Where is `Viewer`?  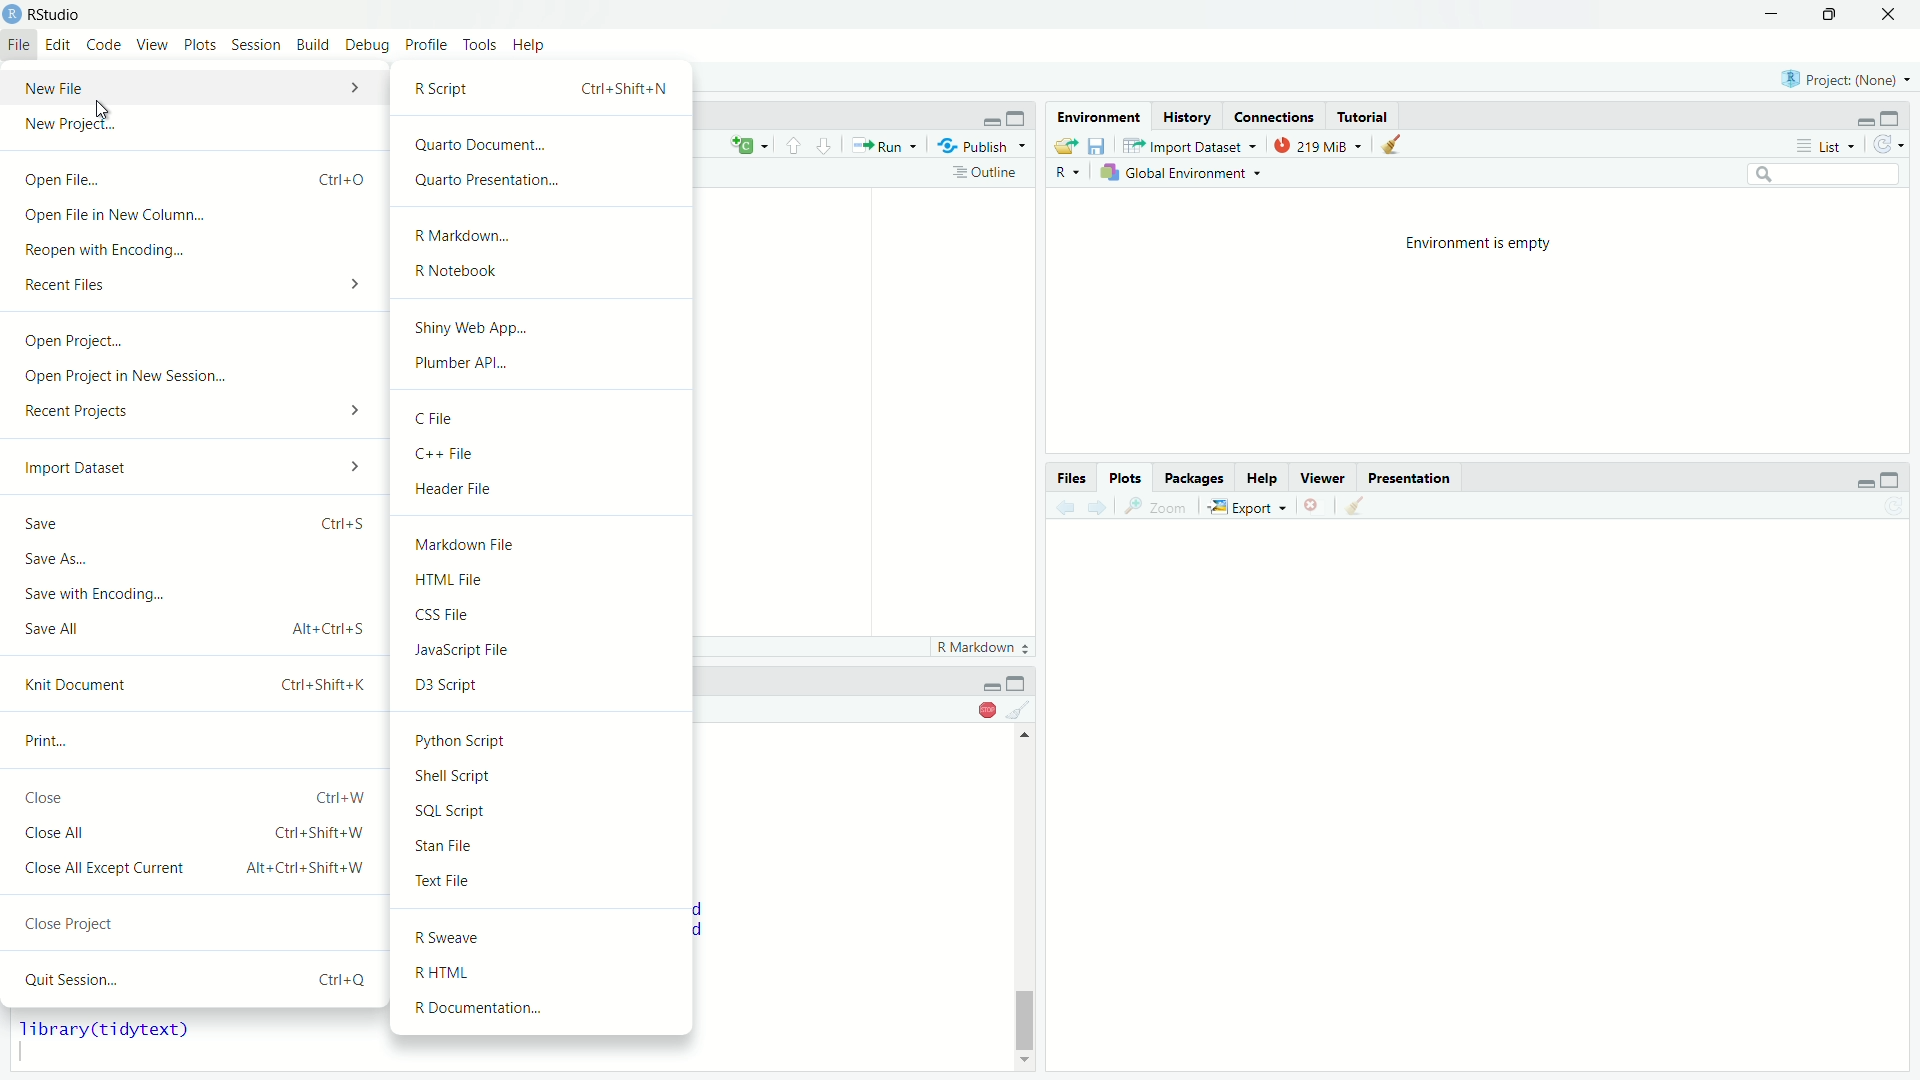 Viewer is located at coordinates (1321, 478).